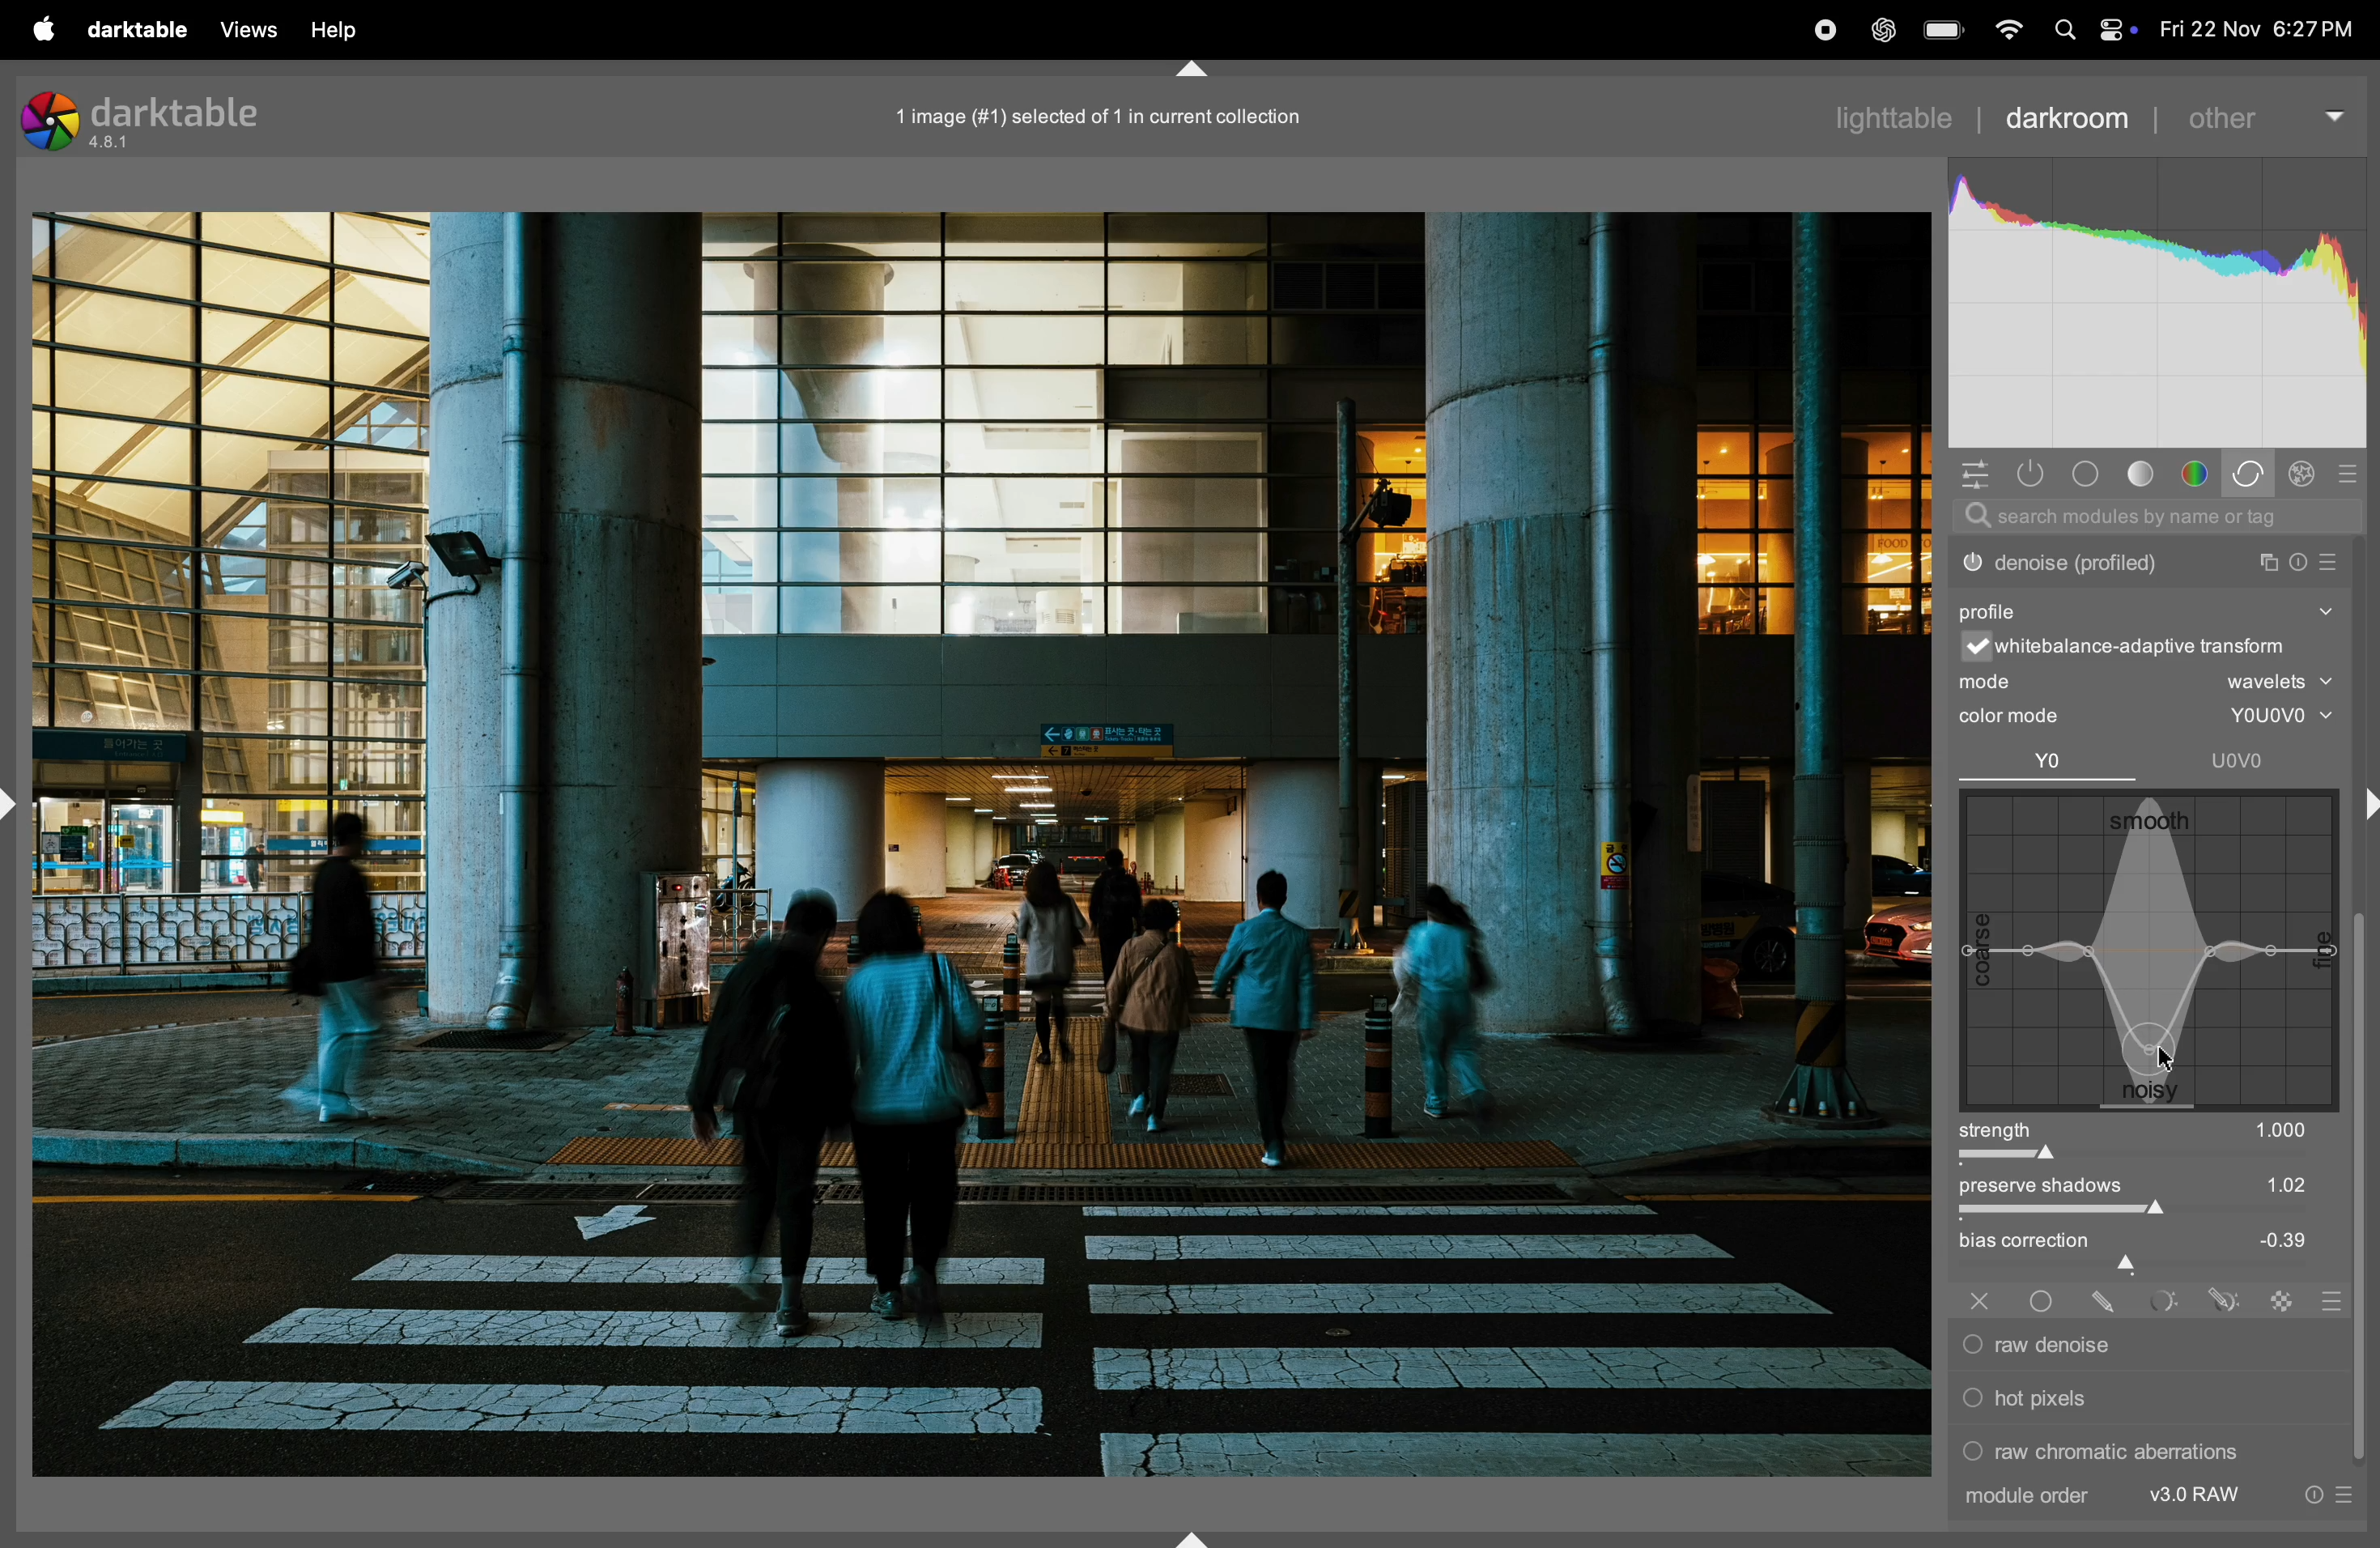 Image resolution: width=2380 pixels, height=1548 pixels. I want to click on raw denoise, so click(2139, 1347).